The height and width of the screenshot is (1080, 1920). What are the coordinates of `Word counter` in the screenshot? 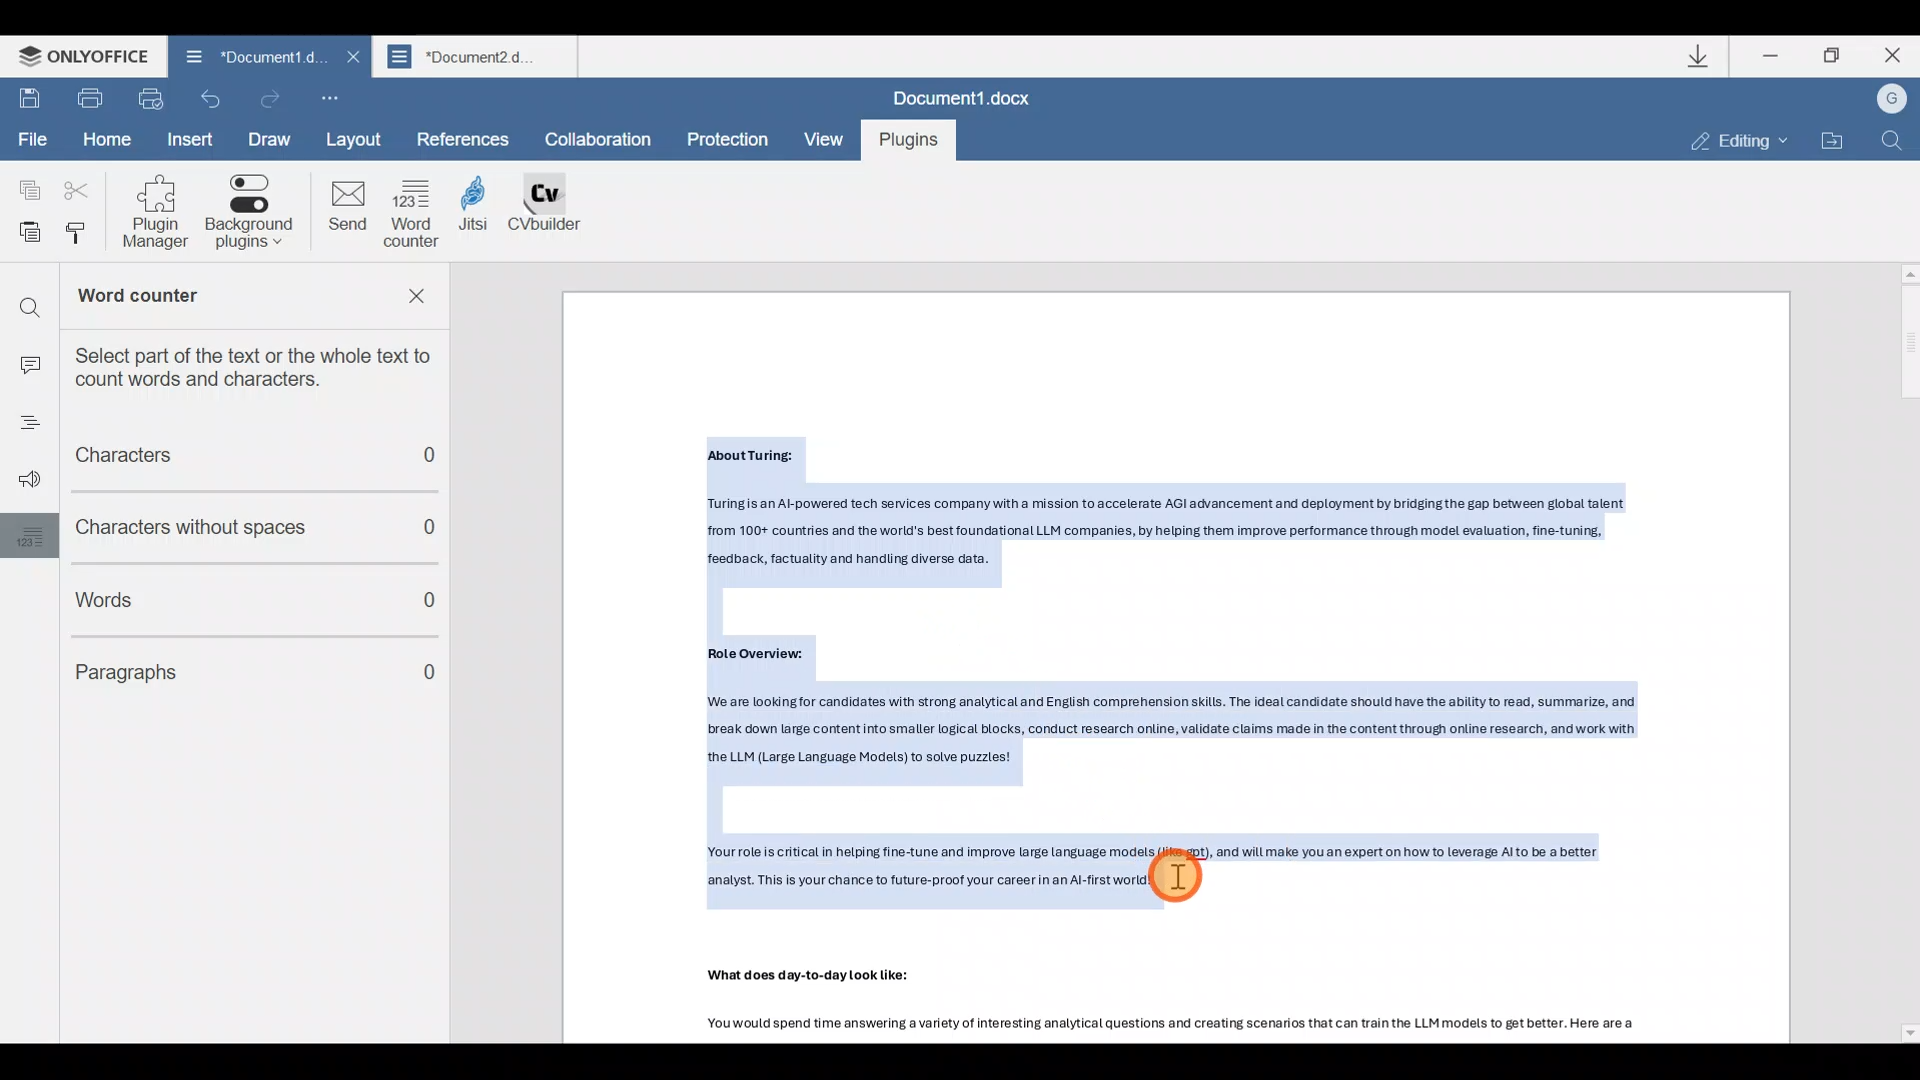 It's located at (414, 213).